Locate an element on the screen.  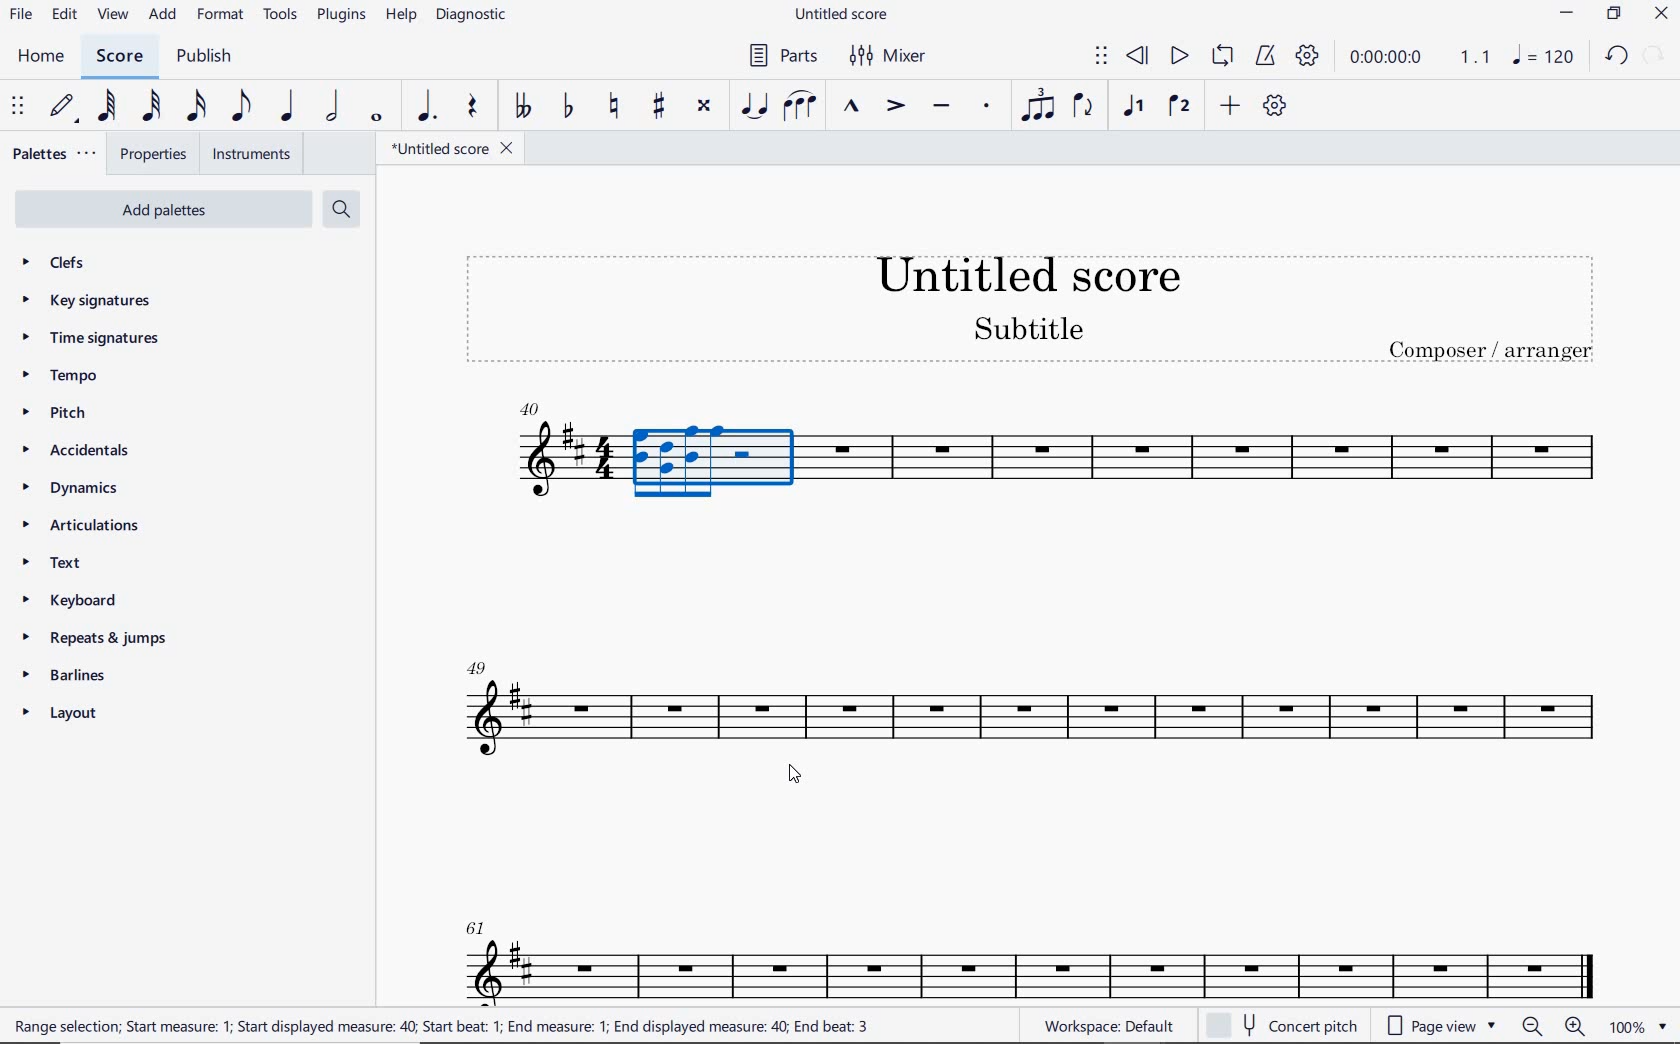
TUPLET is located at coordinates (1040, 105).